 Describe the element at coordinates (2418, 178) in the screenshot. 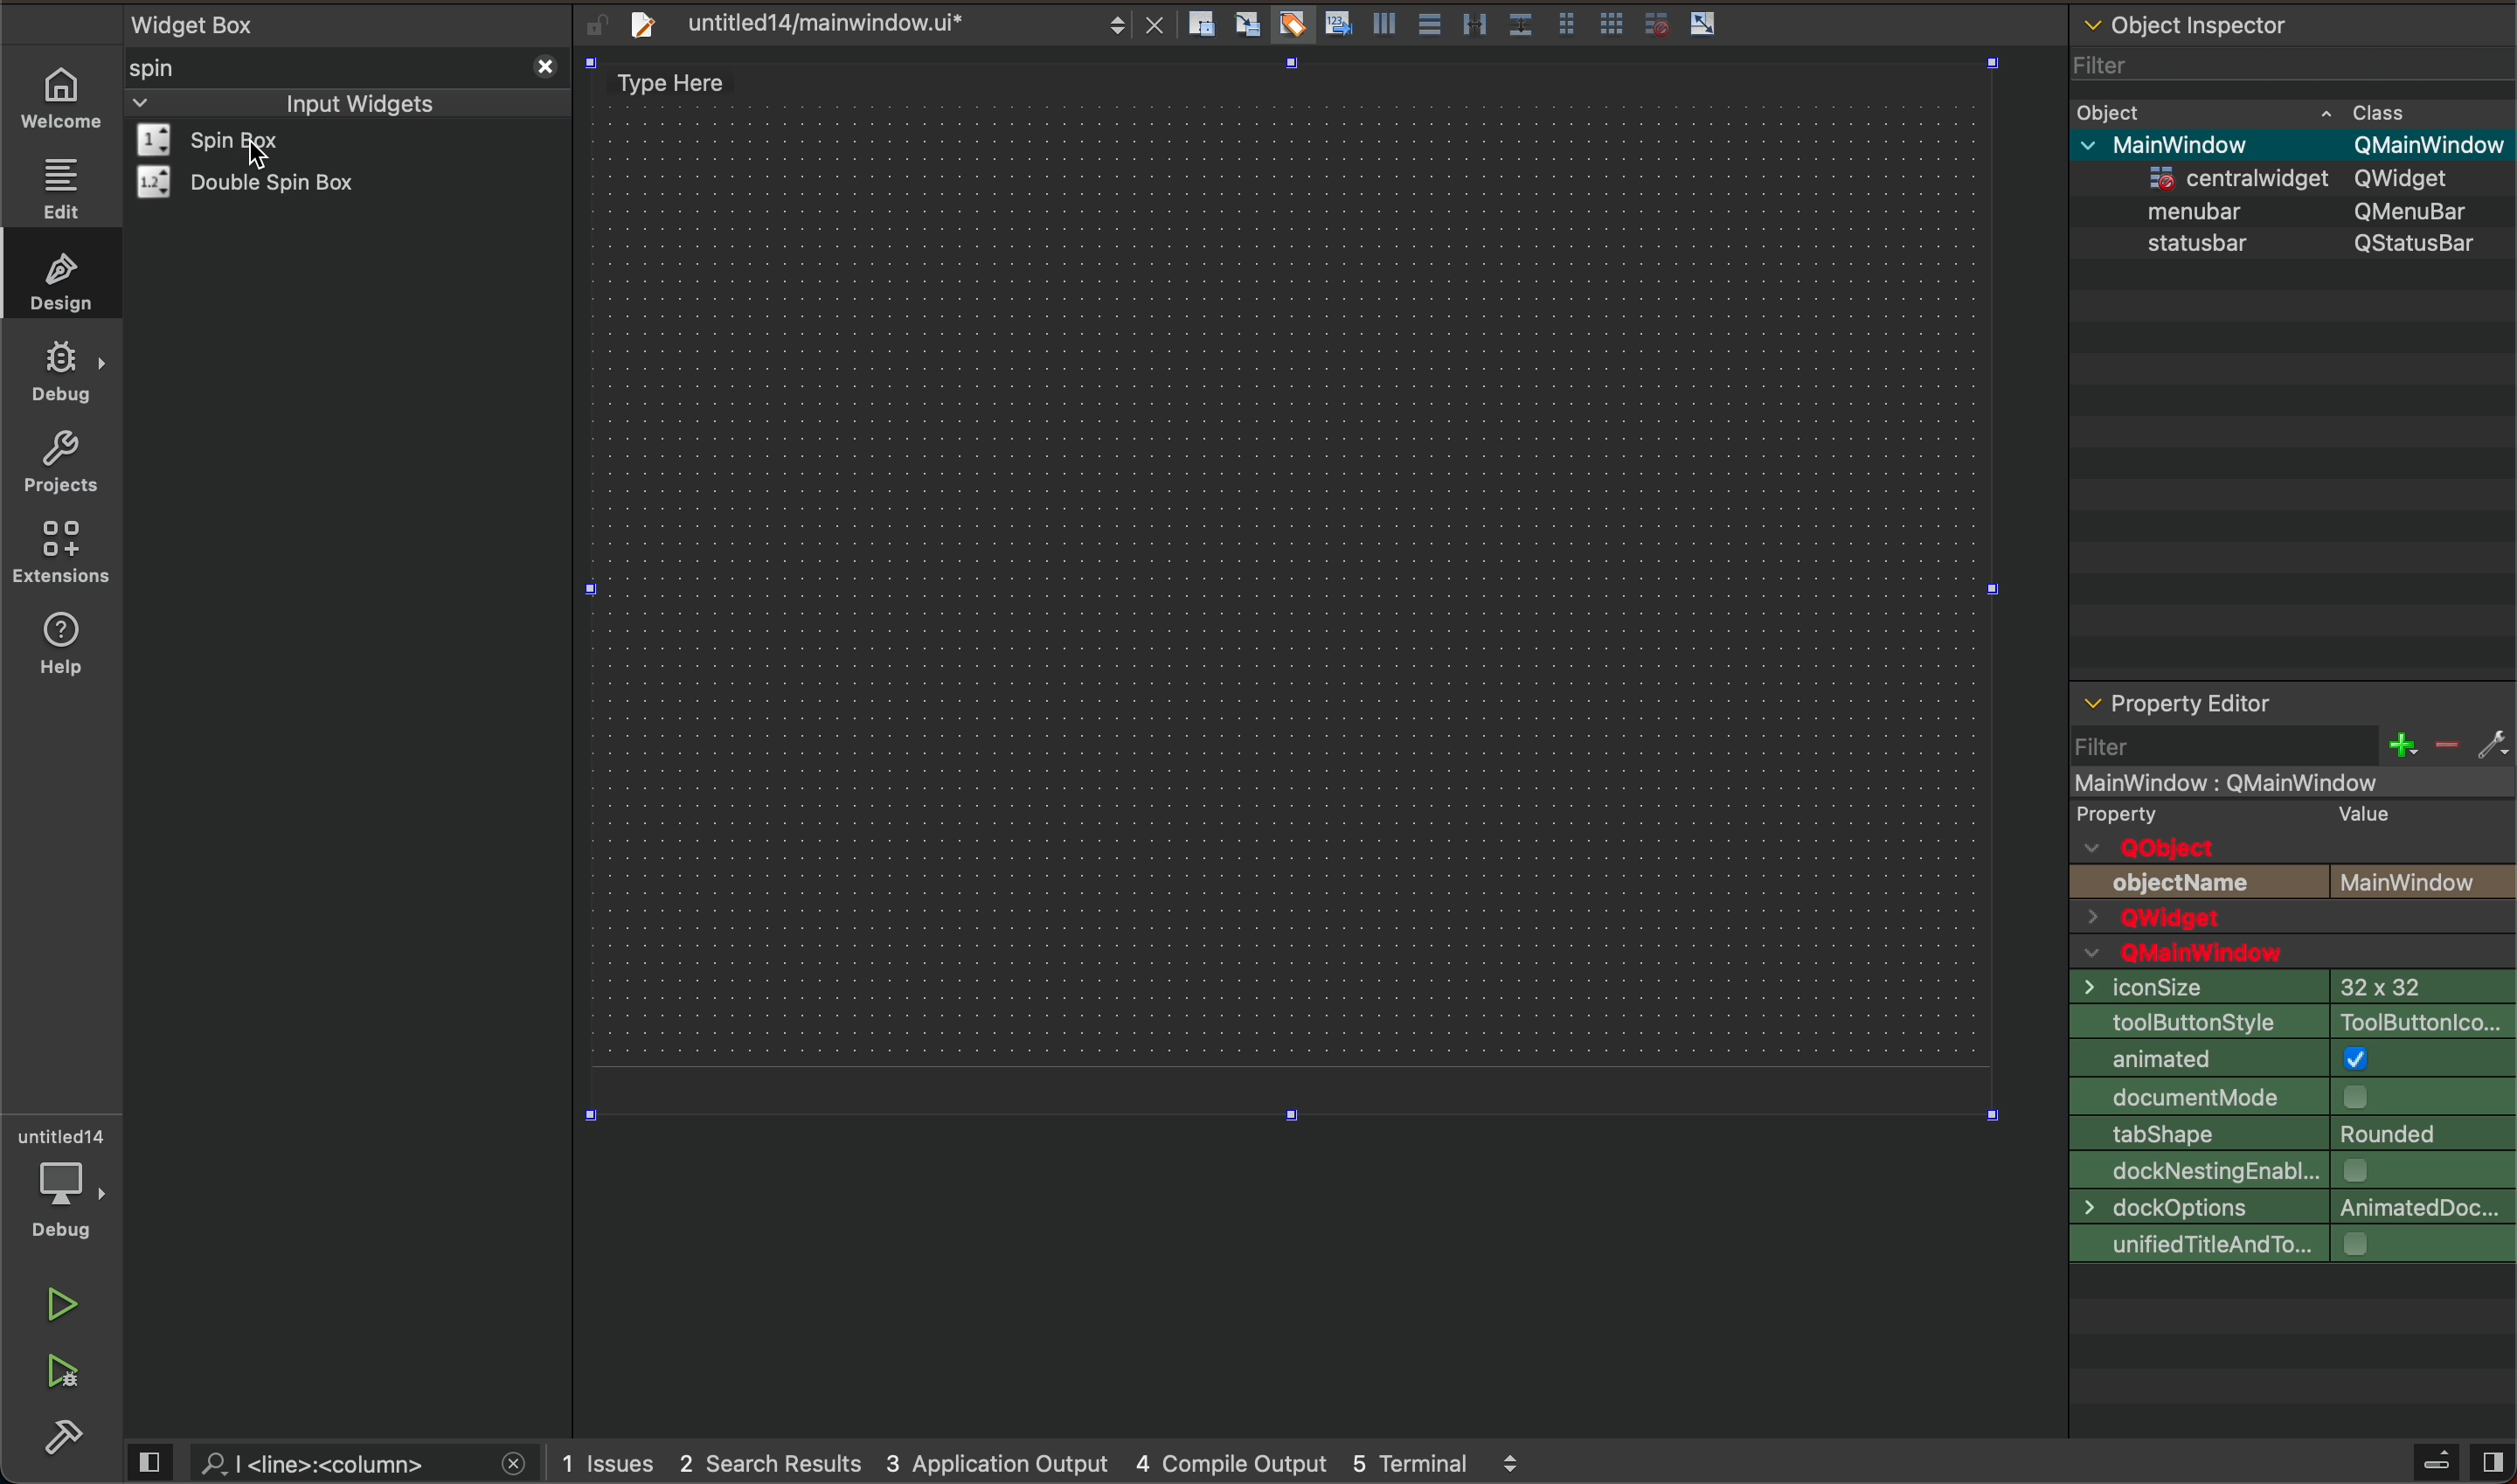

I see `` at that location.